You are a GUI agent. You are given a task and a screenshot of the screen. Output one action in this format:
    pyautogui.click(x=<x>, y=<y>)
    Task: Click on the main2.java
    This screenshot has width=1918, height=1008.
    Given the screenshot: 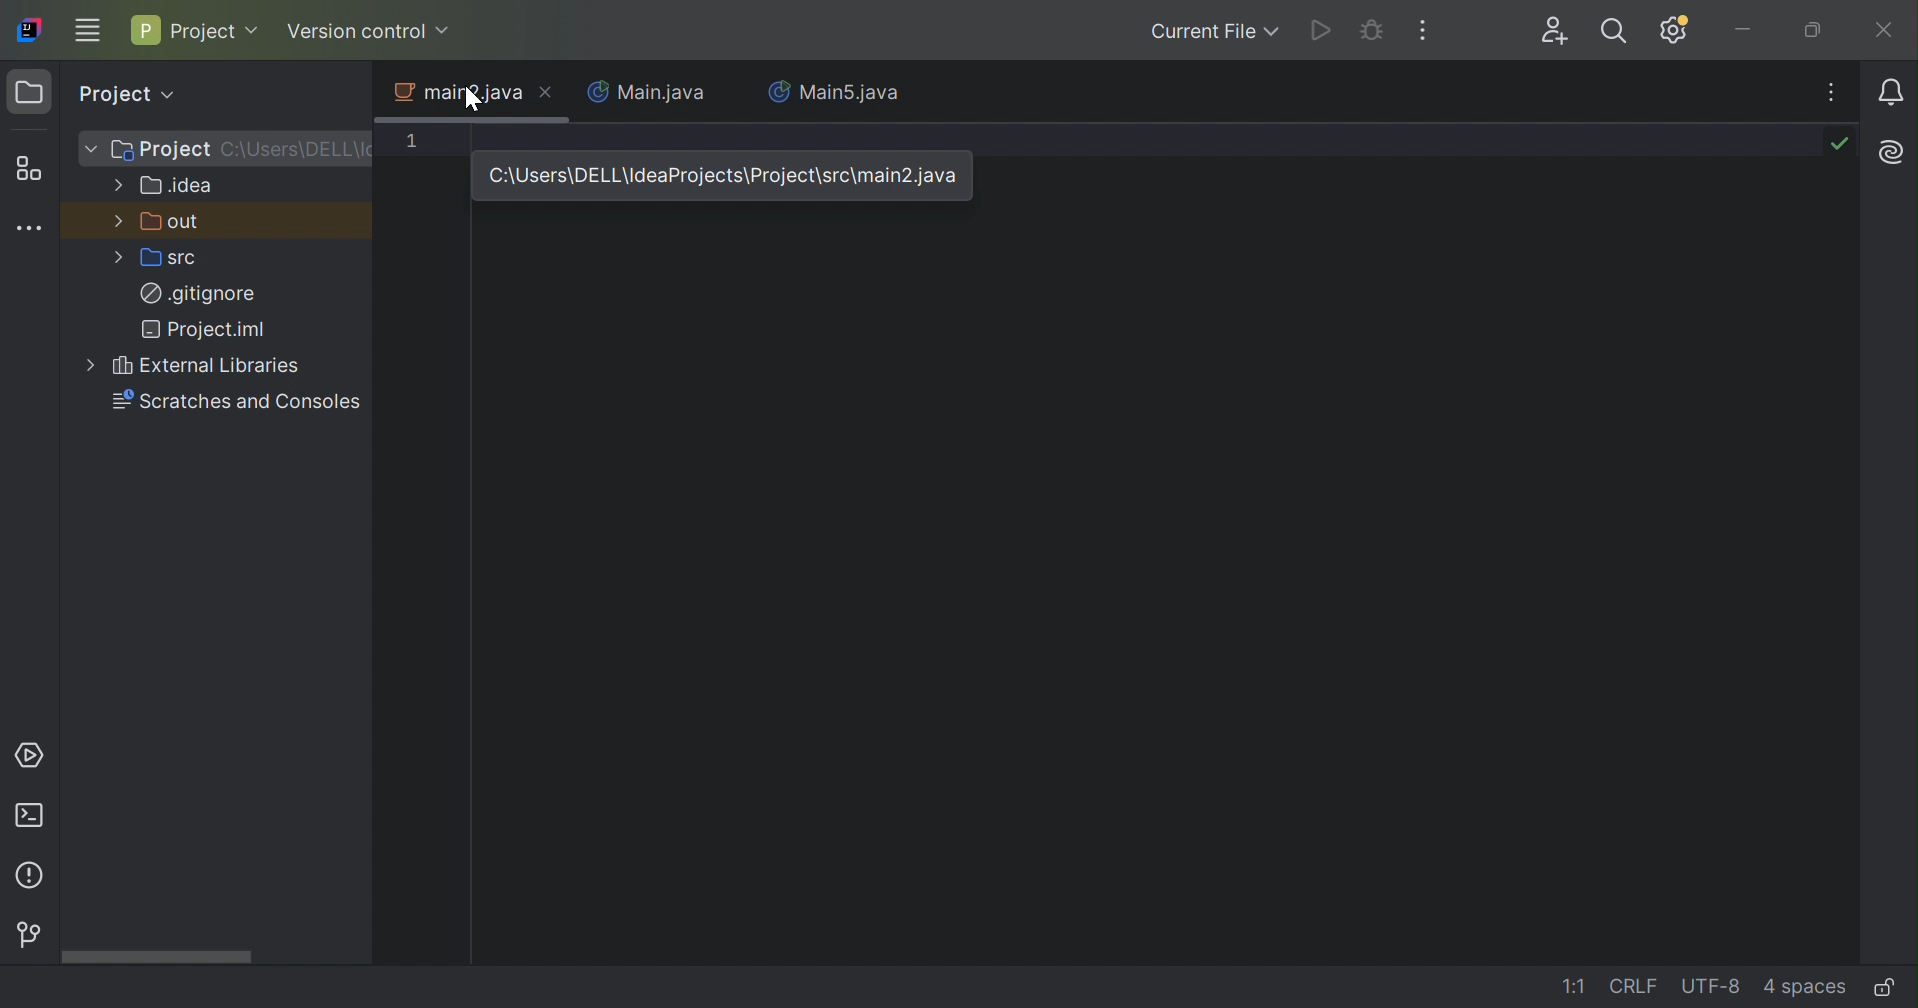 What is the action you would take?
    pyautogui.click(x=460, y=91)
    